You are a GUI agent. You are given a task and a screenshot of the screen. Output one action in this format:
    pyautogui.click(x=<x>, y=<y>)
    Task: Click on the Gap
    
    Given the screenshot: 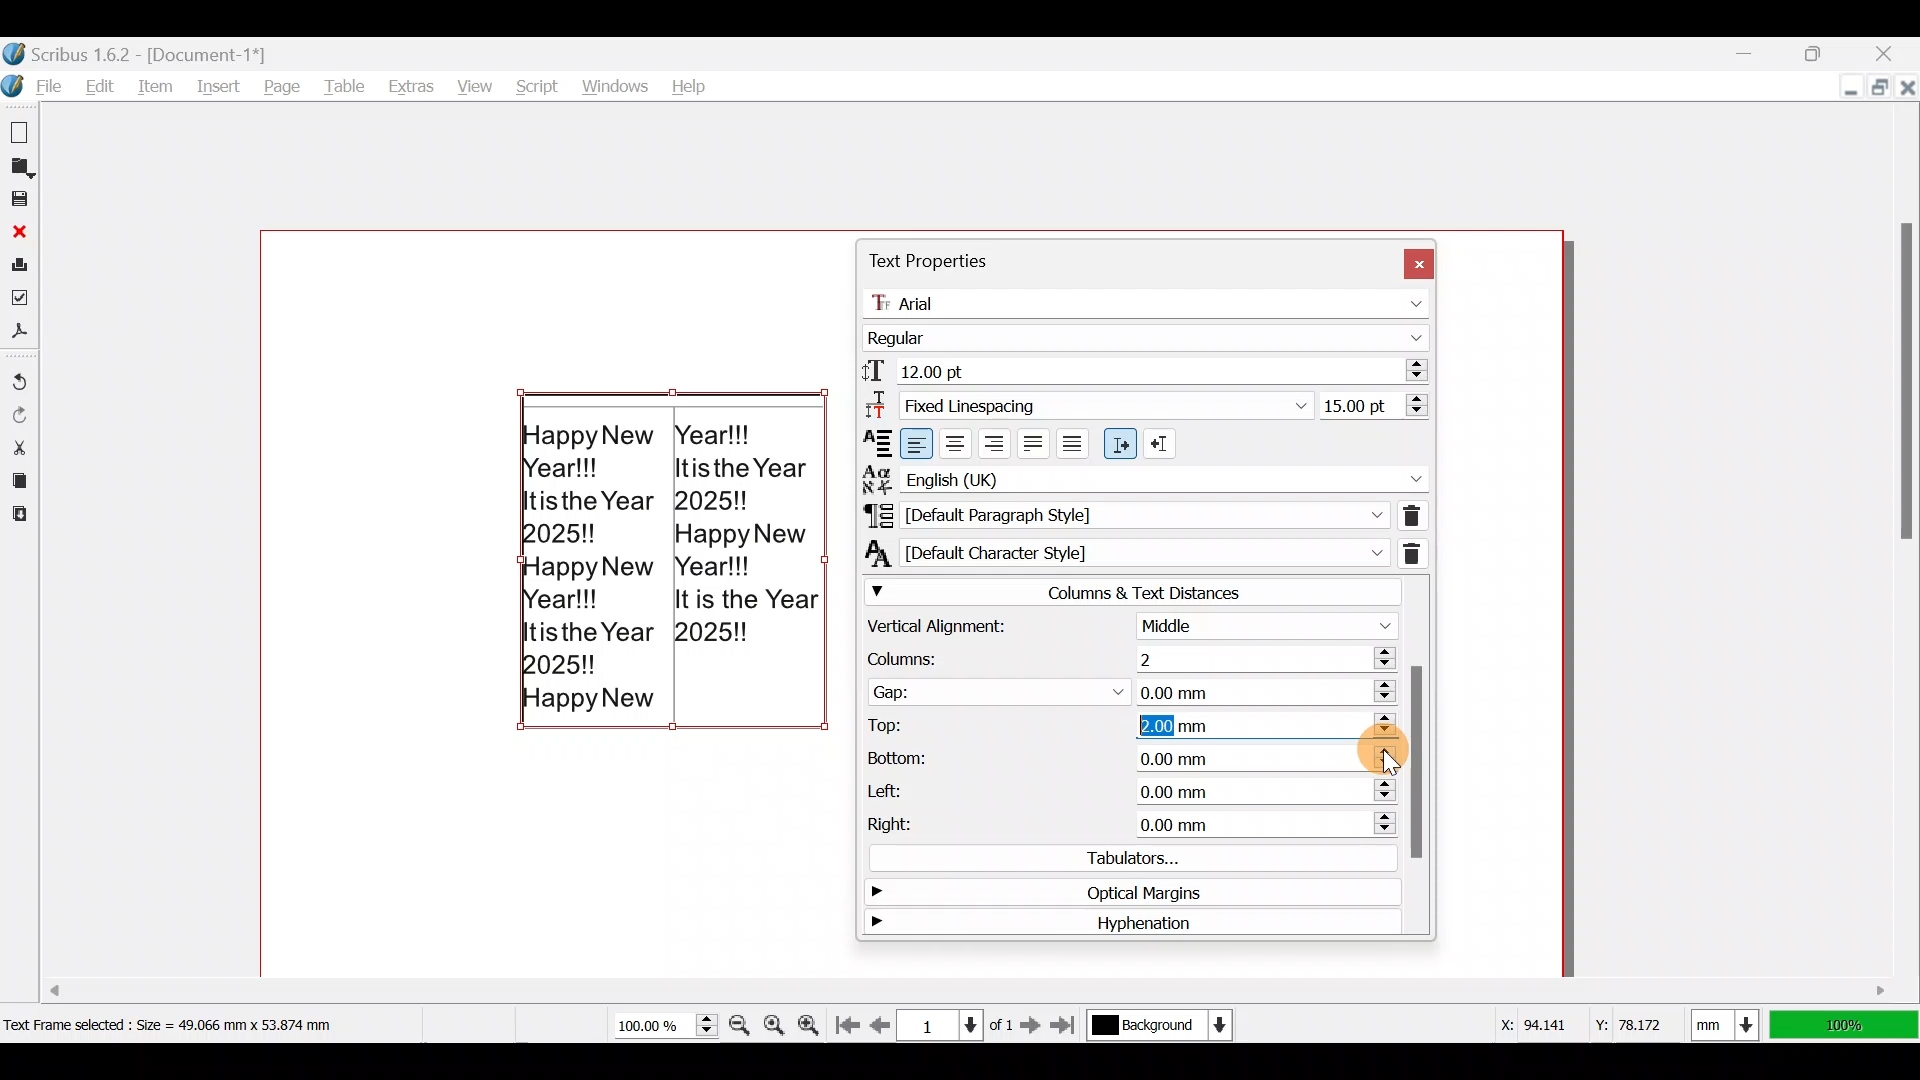 What is the action you would take?
    pyautogui.click(x=1127, y=690)
    